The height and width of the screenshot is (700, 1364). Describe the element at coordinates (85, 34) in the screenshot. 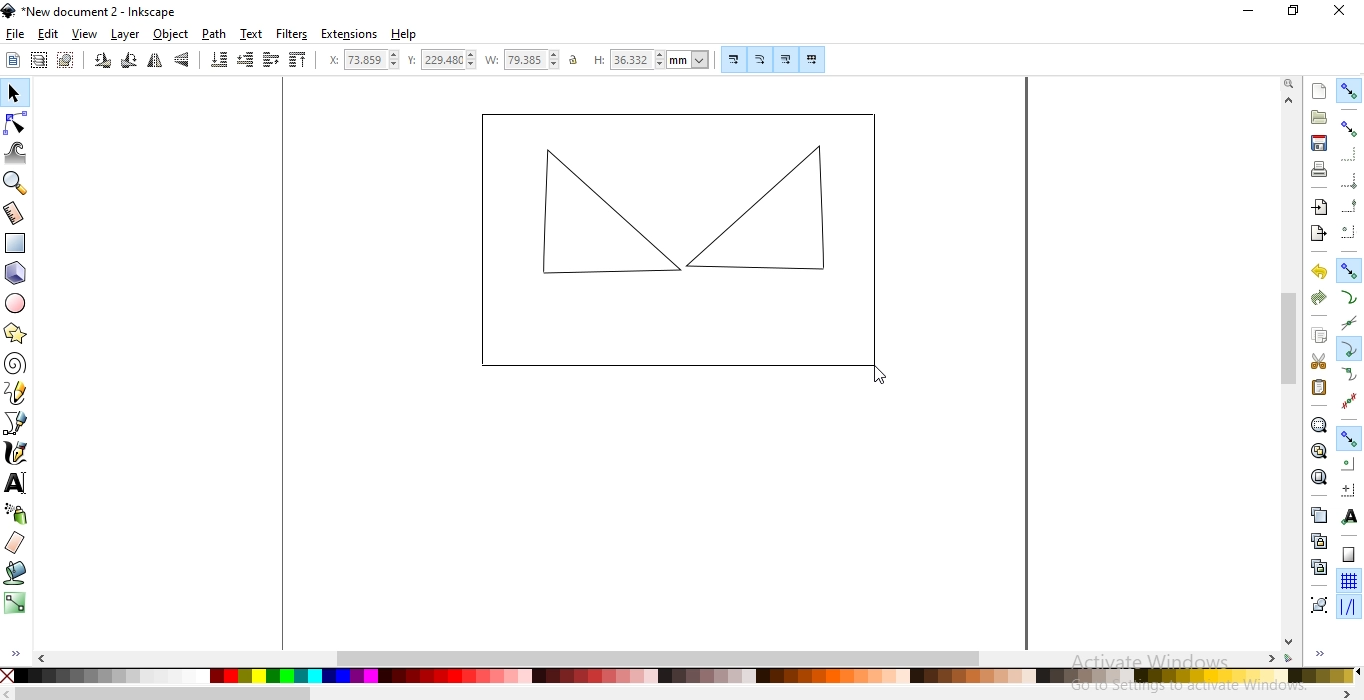

I see `view` at that location.